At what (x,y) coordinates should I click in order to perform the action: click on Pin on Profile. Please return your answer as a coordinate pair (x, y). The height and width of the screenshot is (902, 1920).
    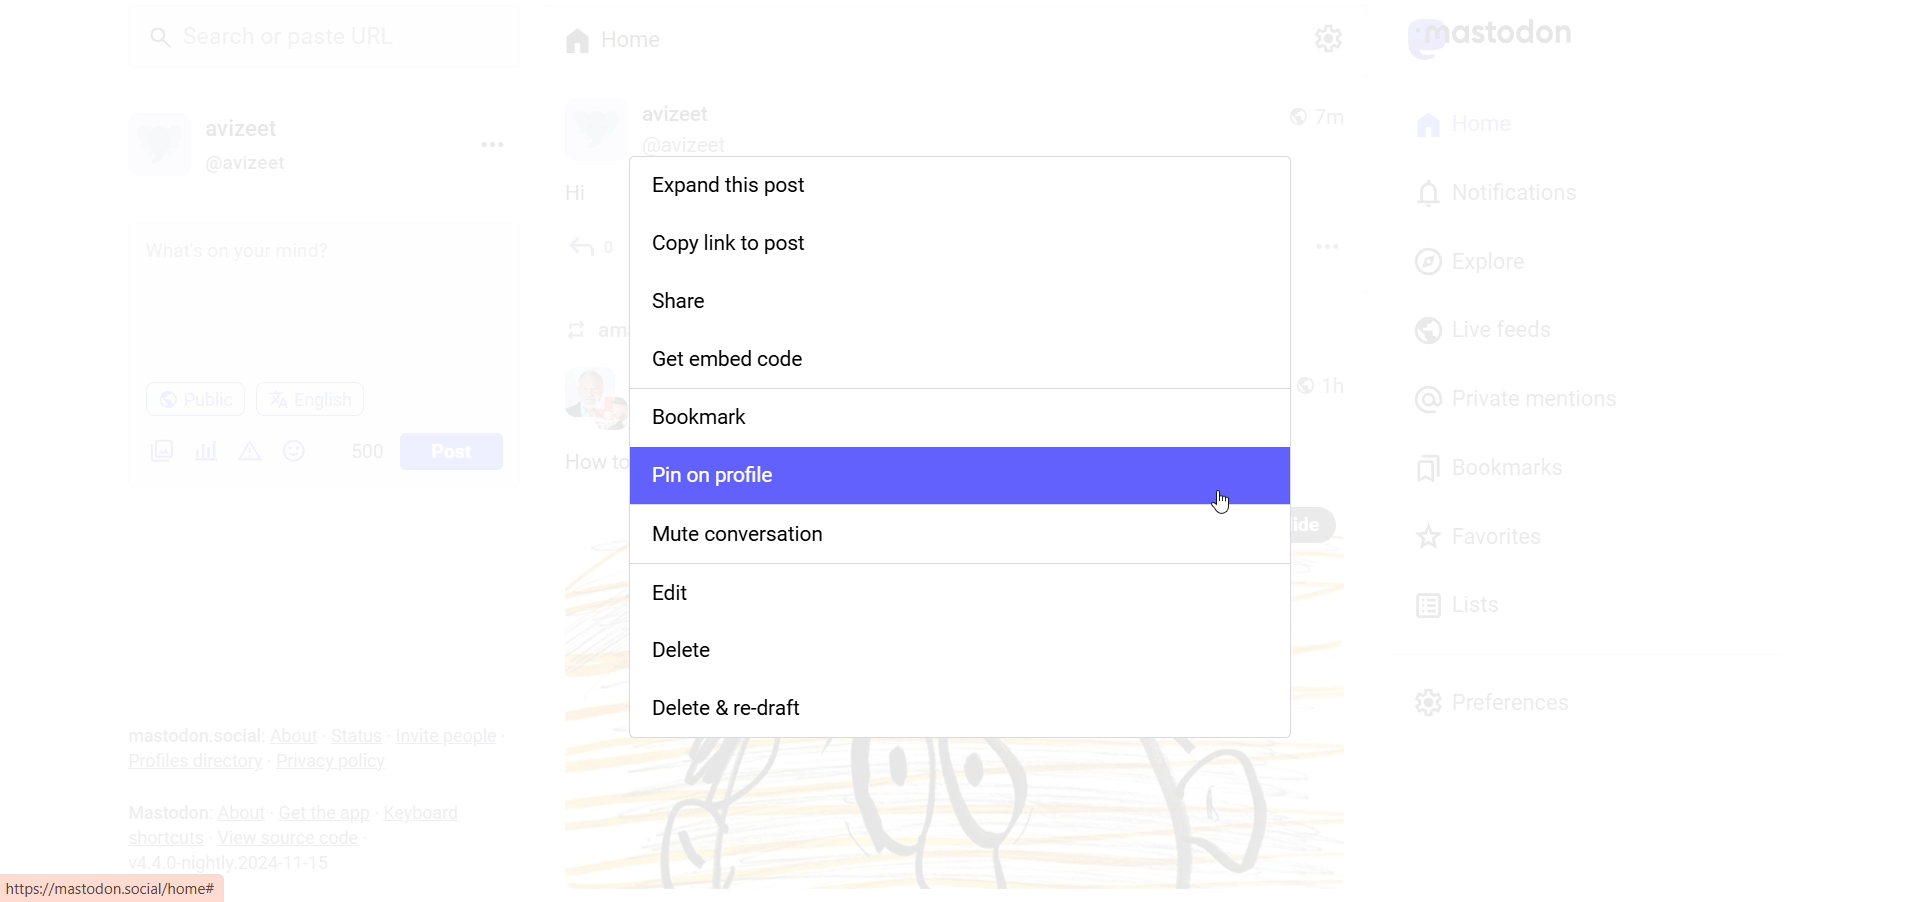
    Looking at the image, I should click on (954, 474).